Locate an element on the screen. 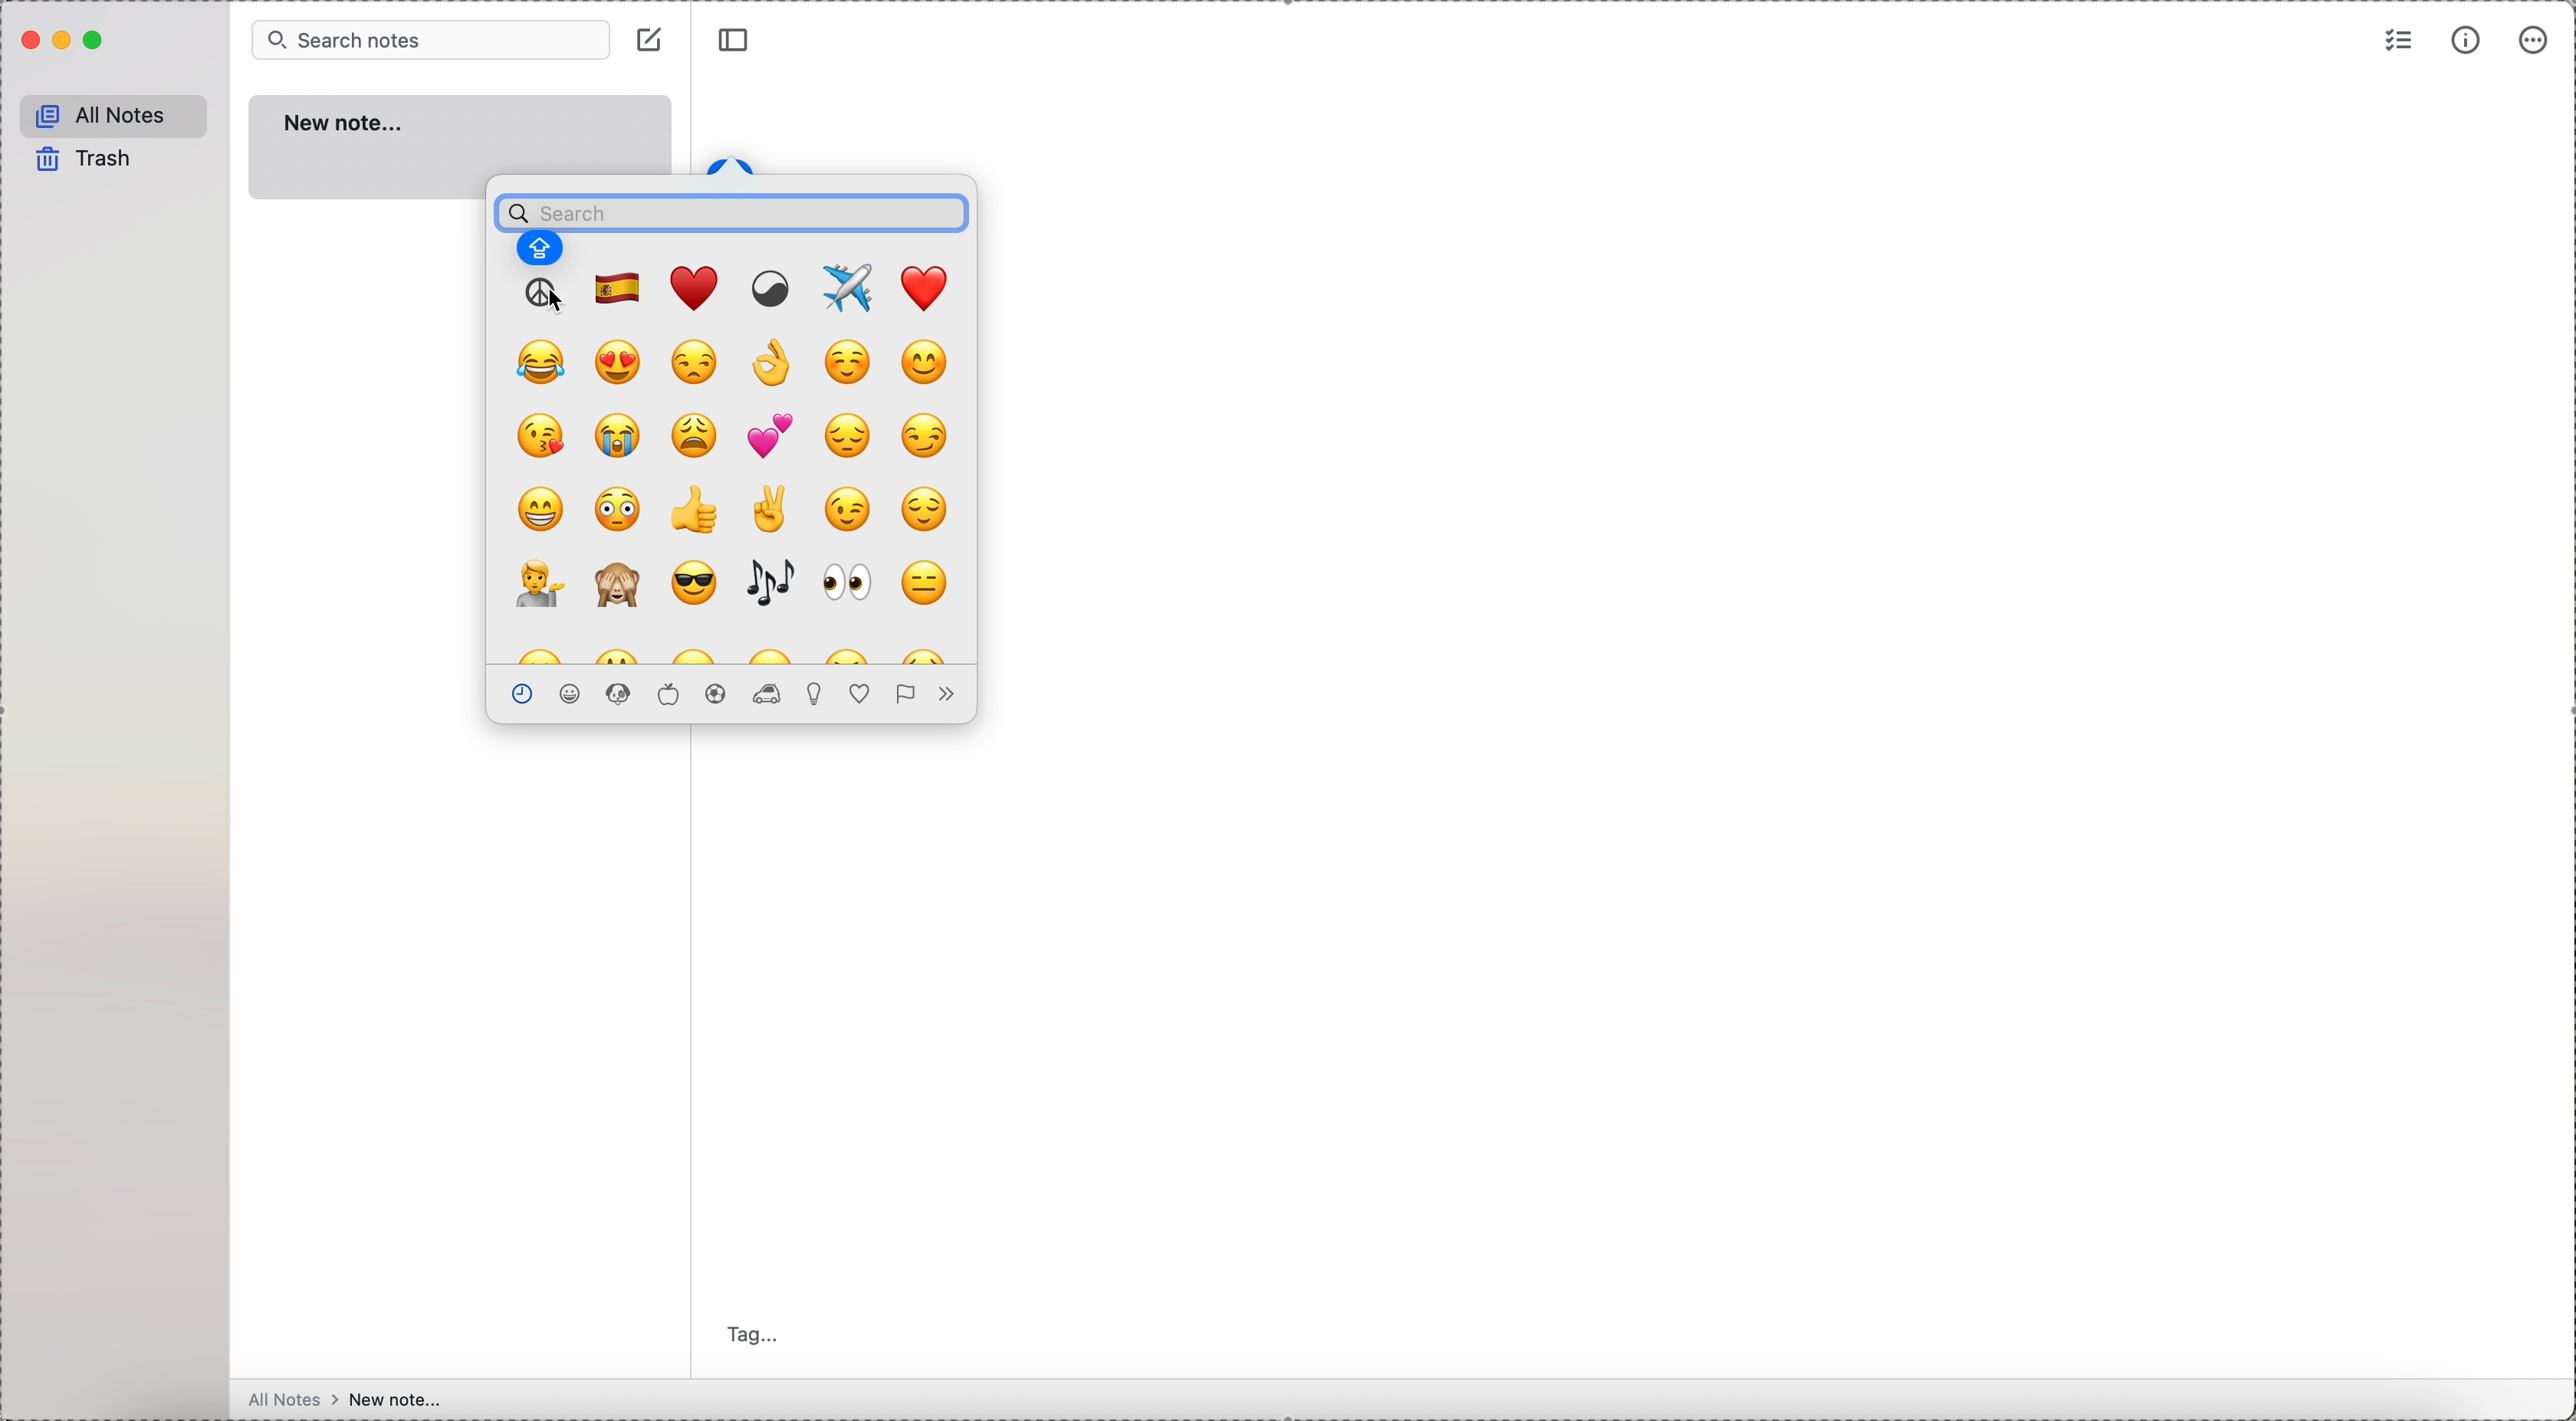 The image size is (2576, 1421). emoji is located at coordinates (536, 654).